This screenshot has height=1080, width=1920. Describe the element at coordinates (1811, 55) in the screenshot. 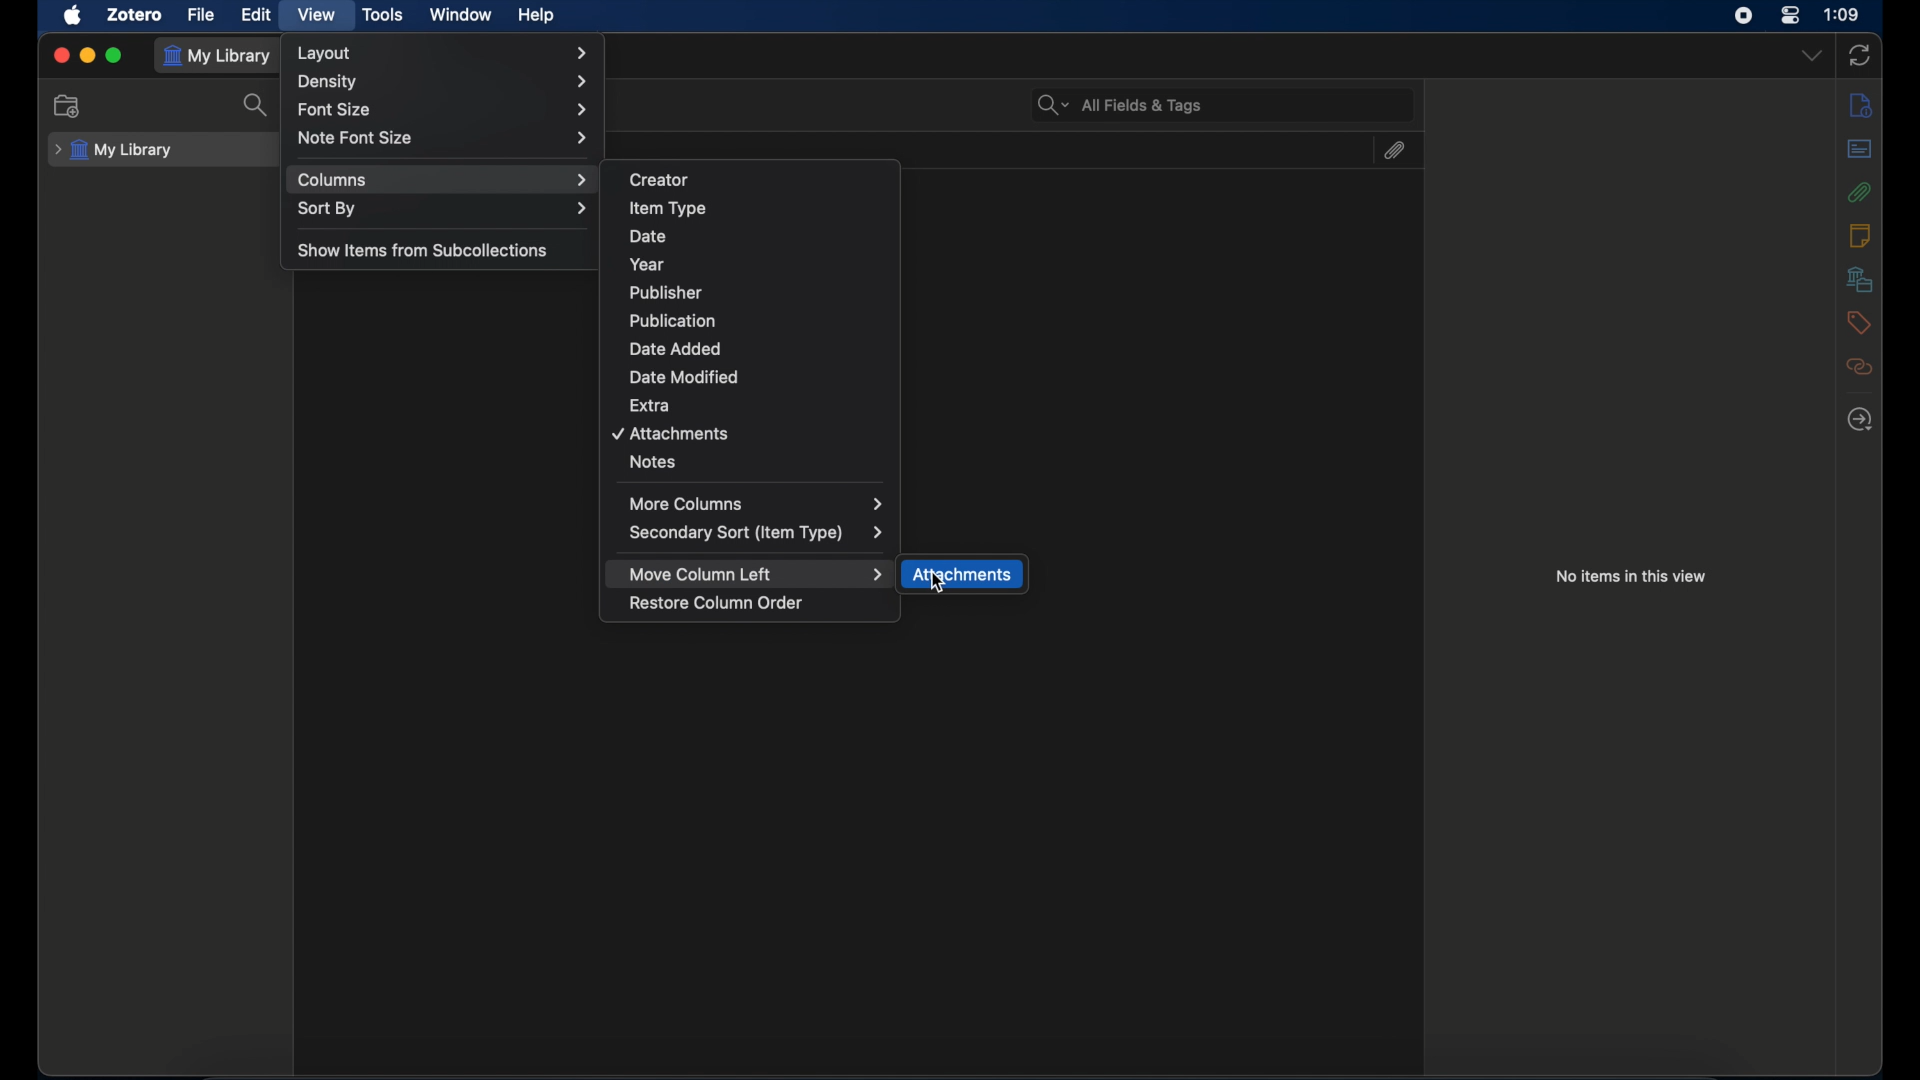

I see `dropdown` at that location.